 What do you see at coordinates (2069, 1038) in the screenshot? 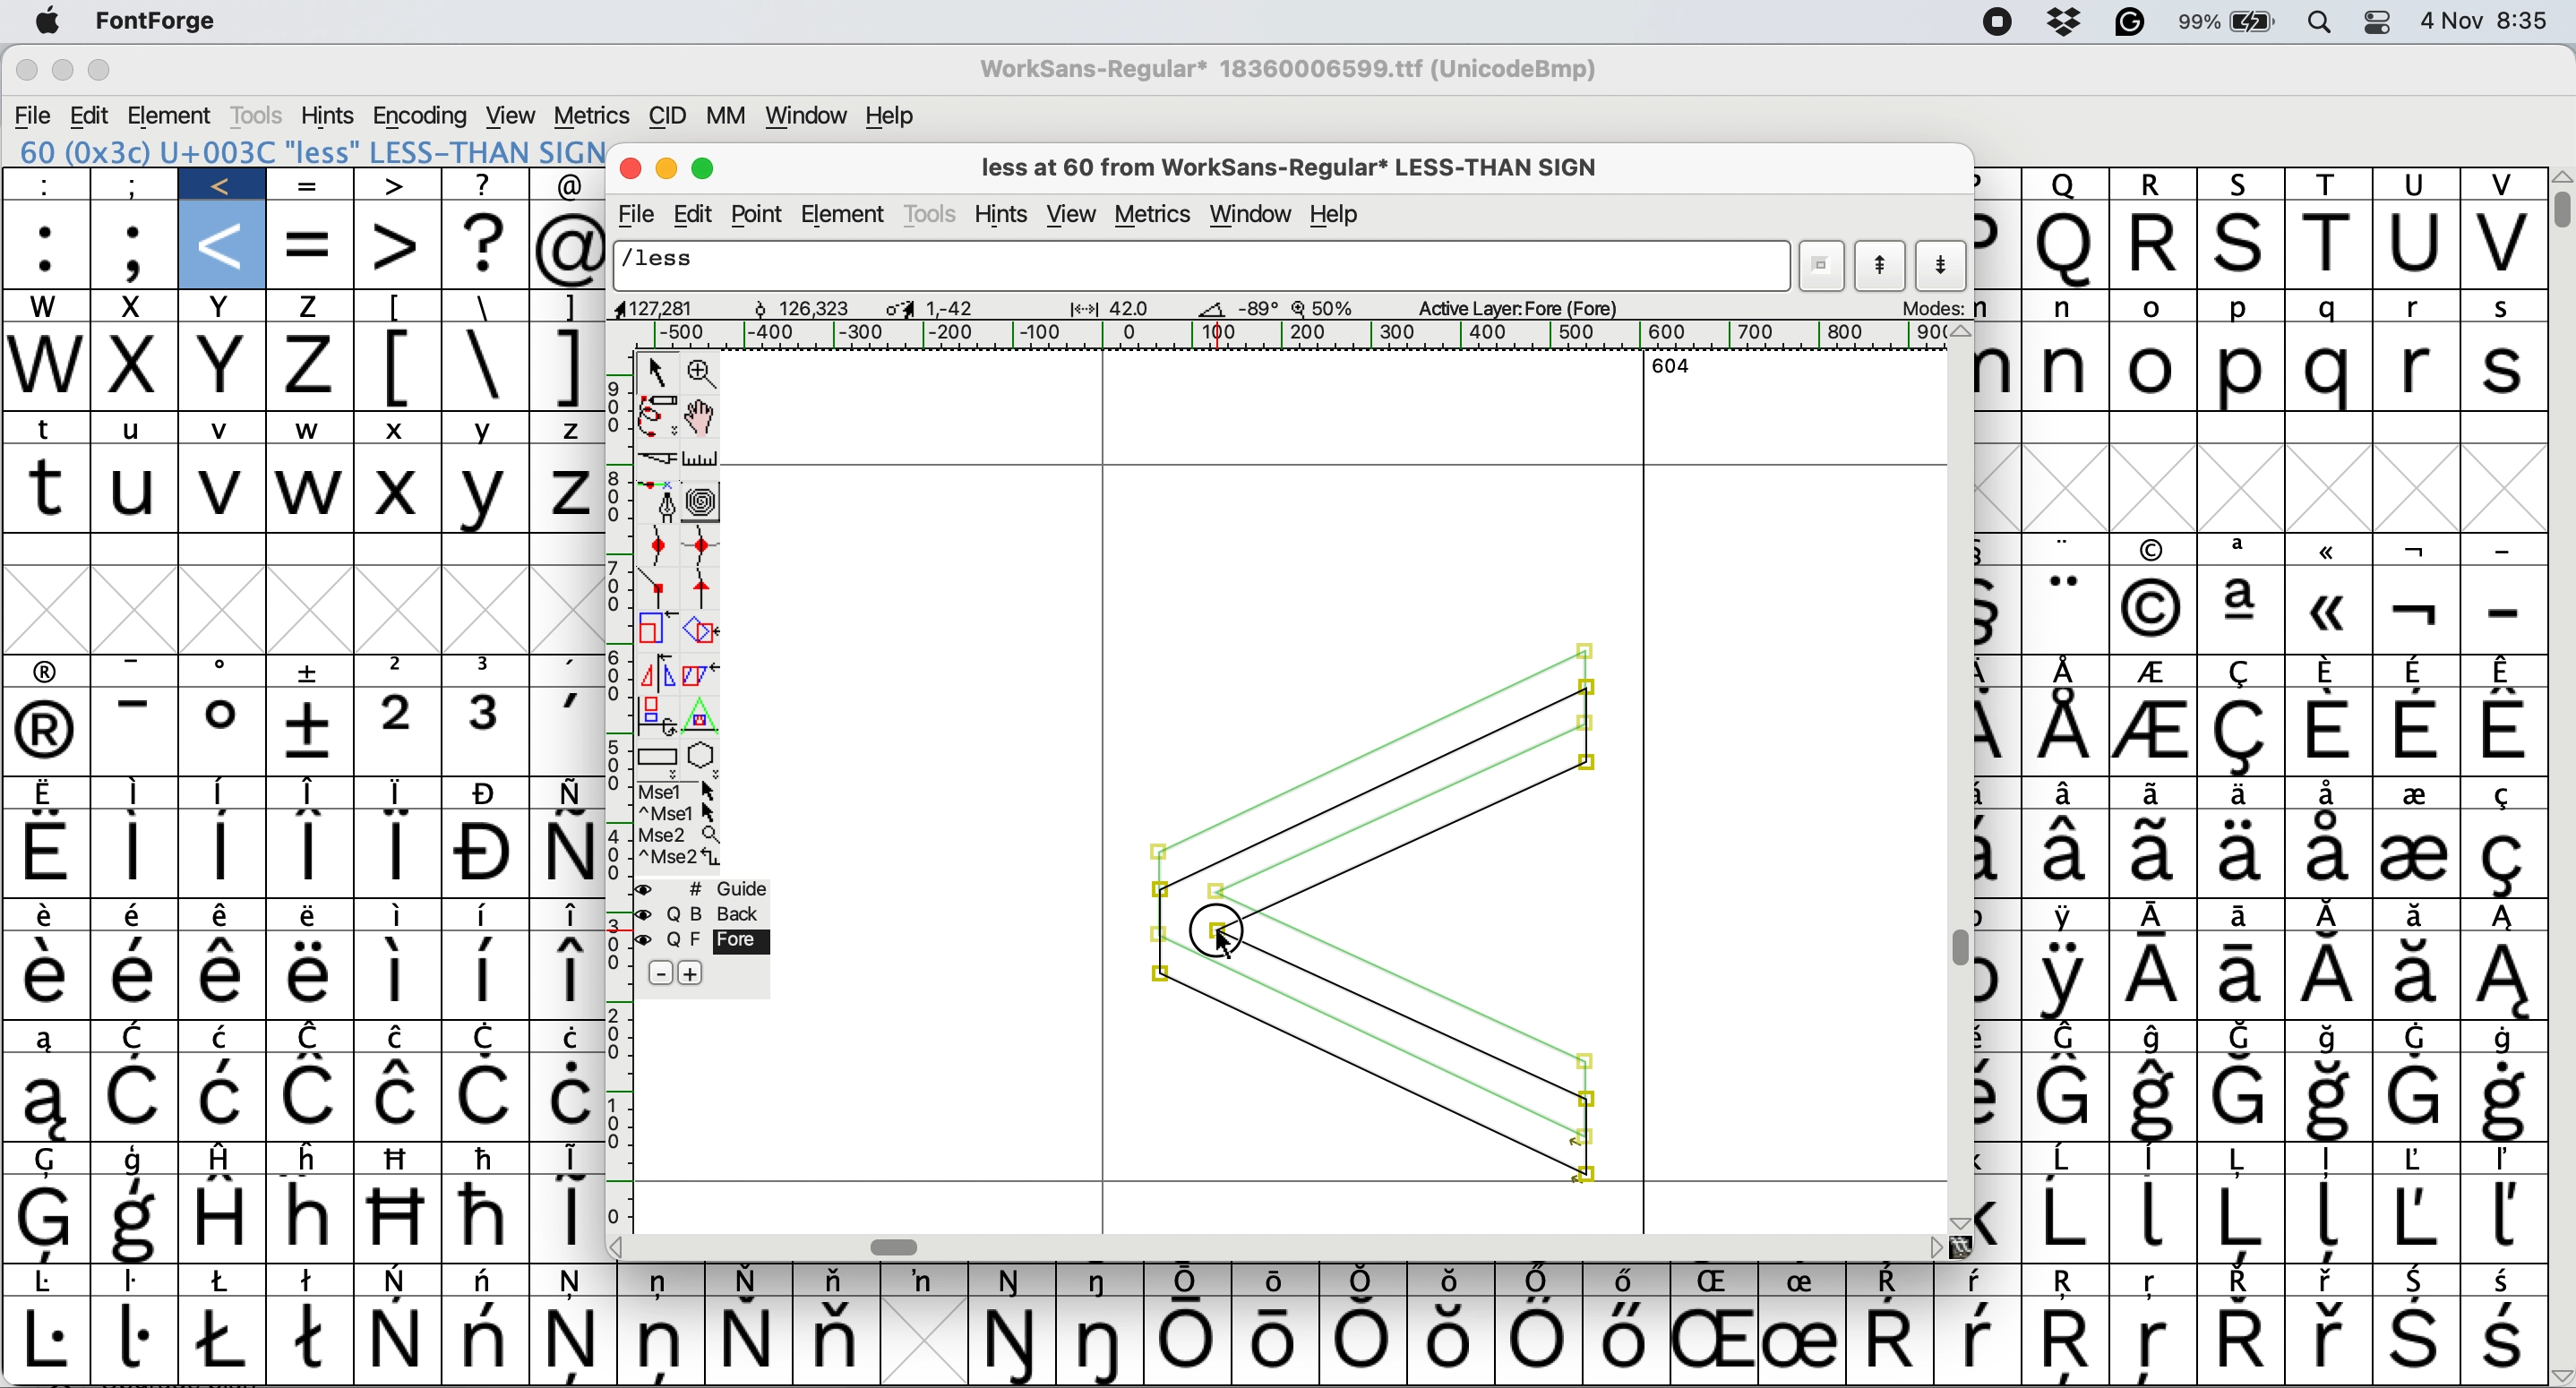
I see `Symbol` at bounding box center [2069, 1038].